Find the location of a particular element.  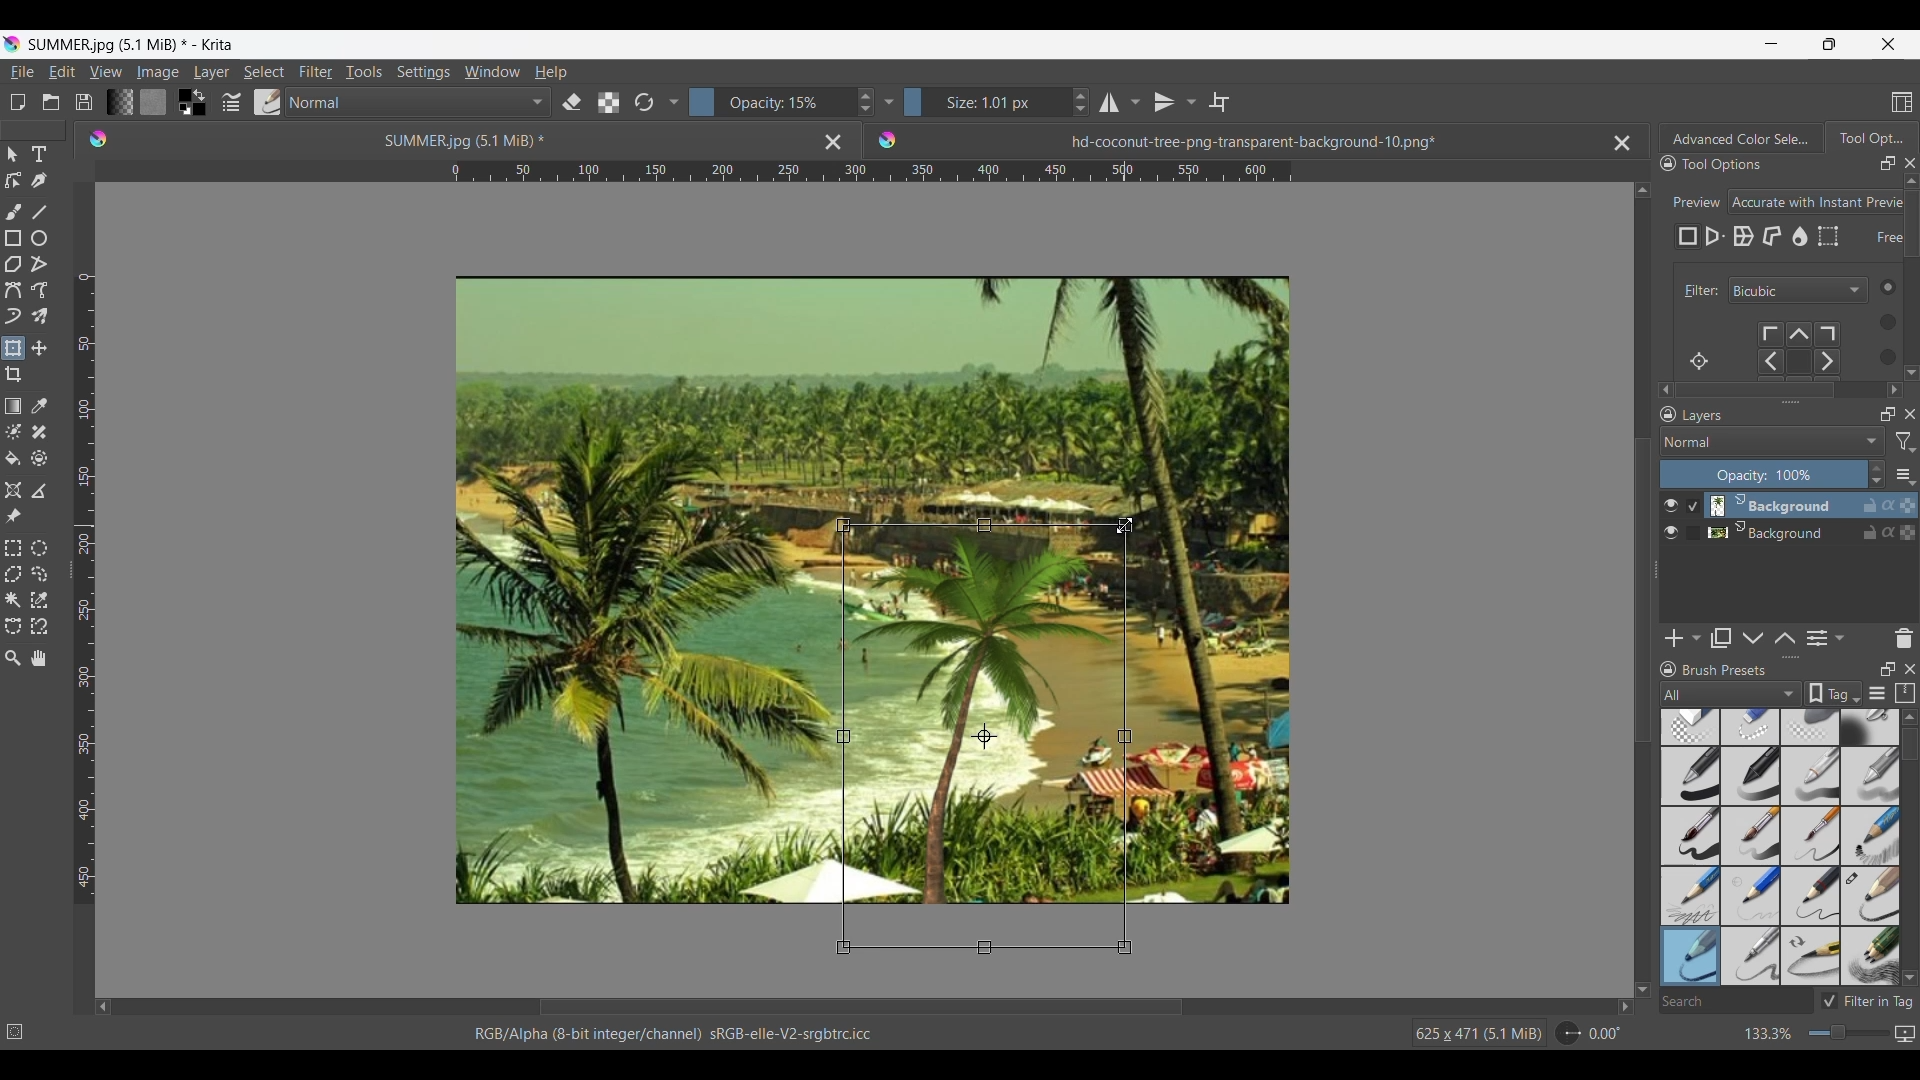

Lock Layers is located at coordinates (1668, 414).